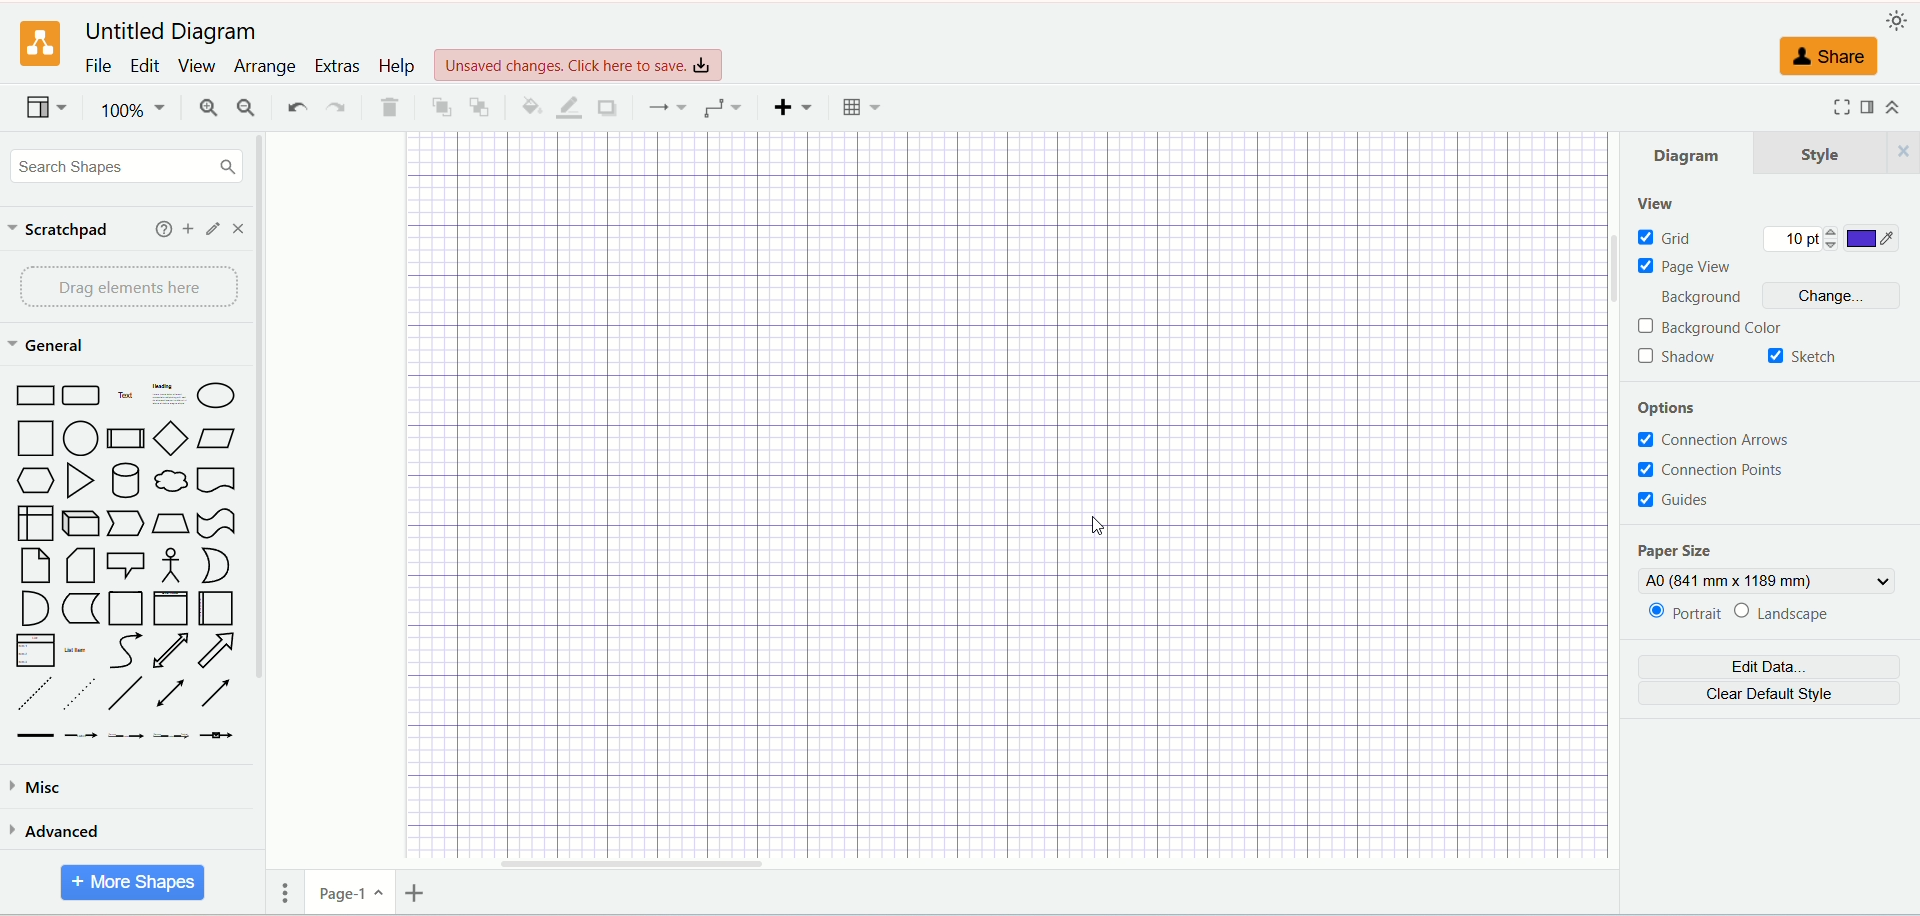 The height and width of the screenshot is (916, 1920). Describe the element at coordinates (605, 106) in the screenshot. I see `shadow` at that location.